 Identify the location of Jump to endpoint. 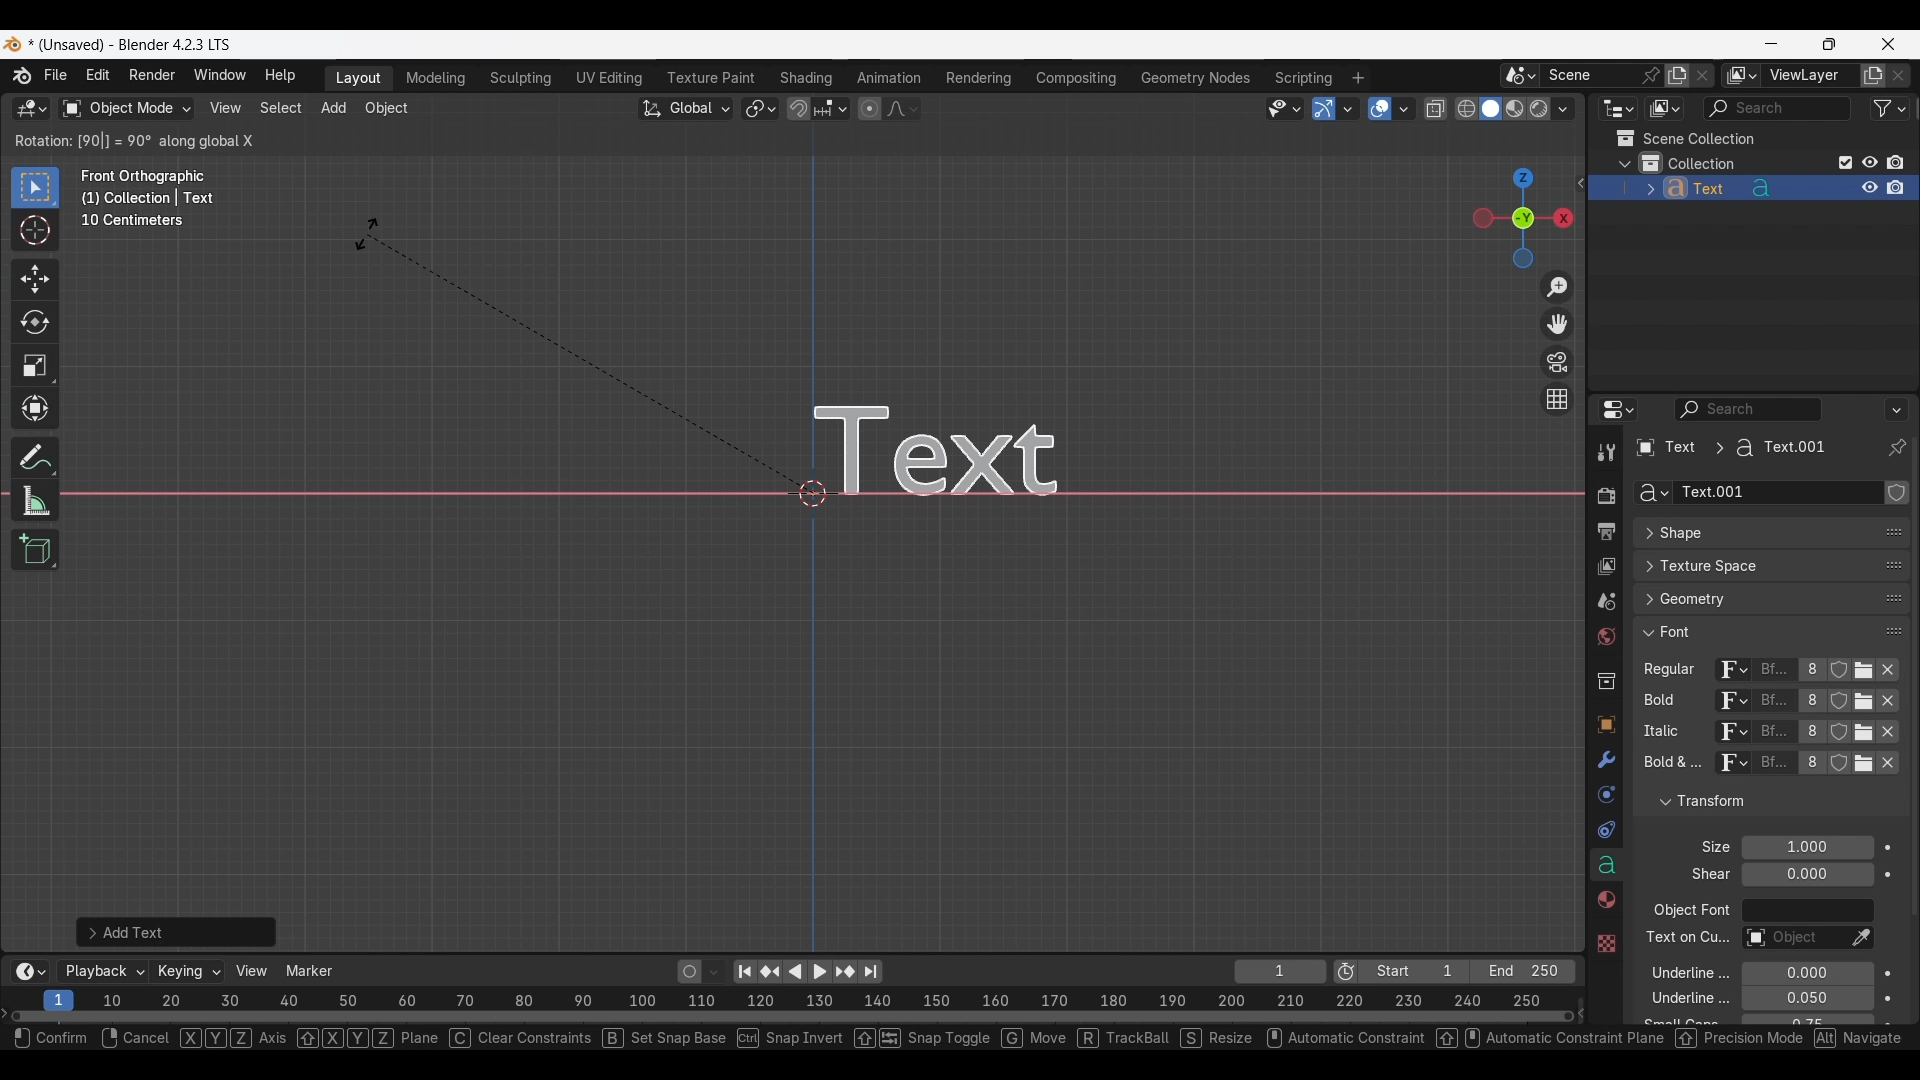
(745, 972).